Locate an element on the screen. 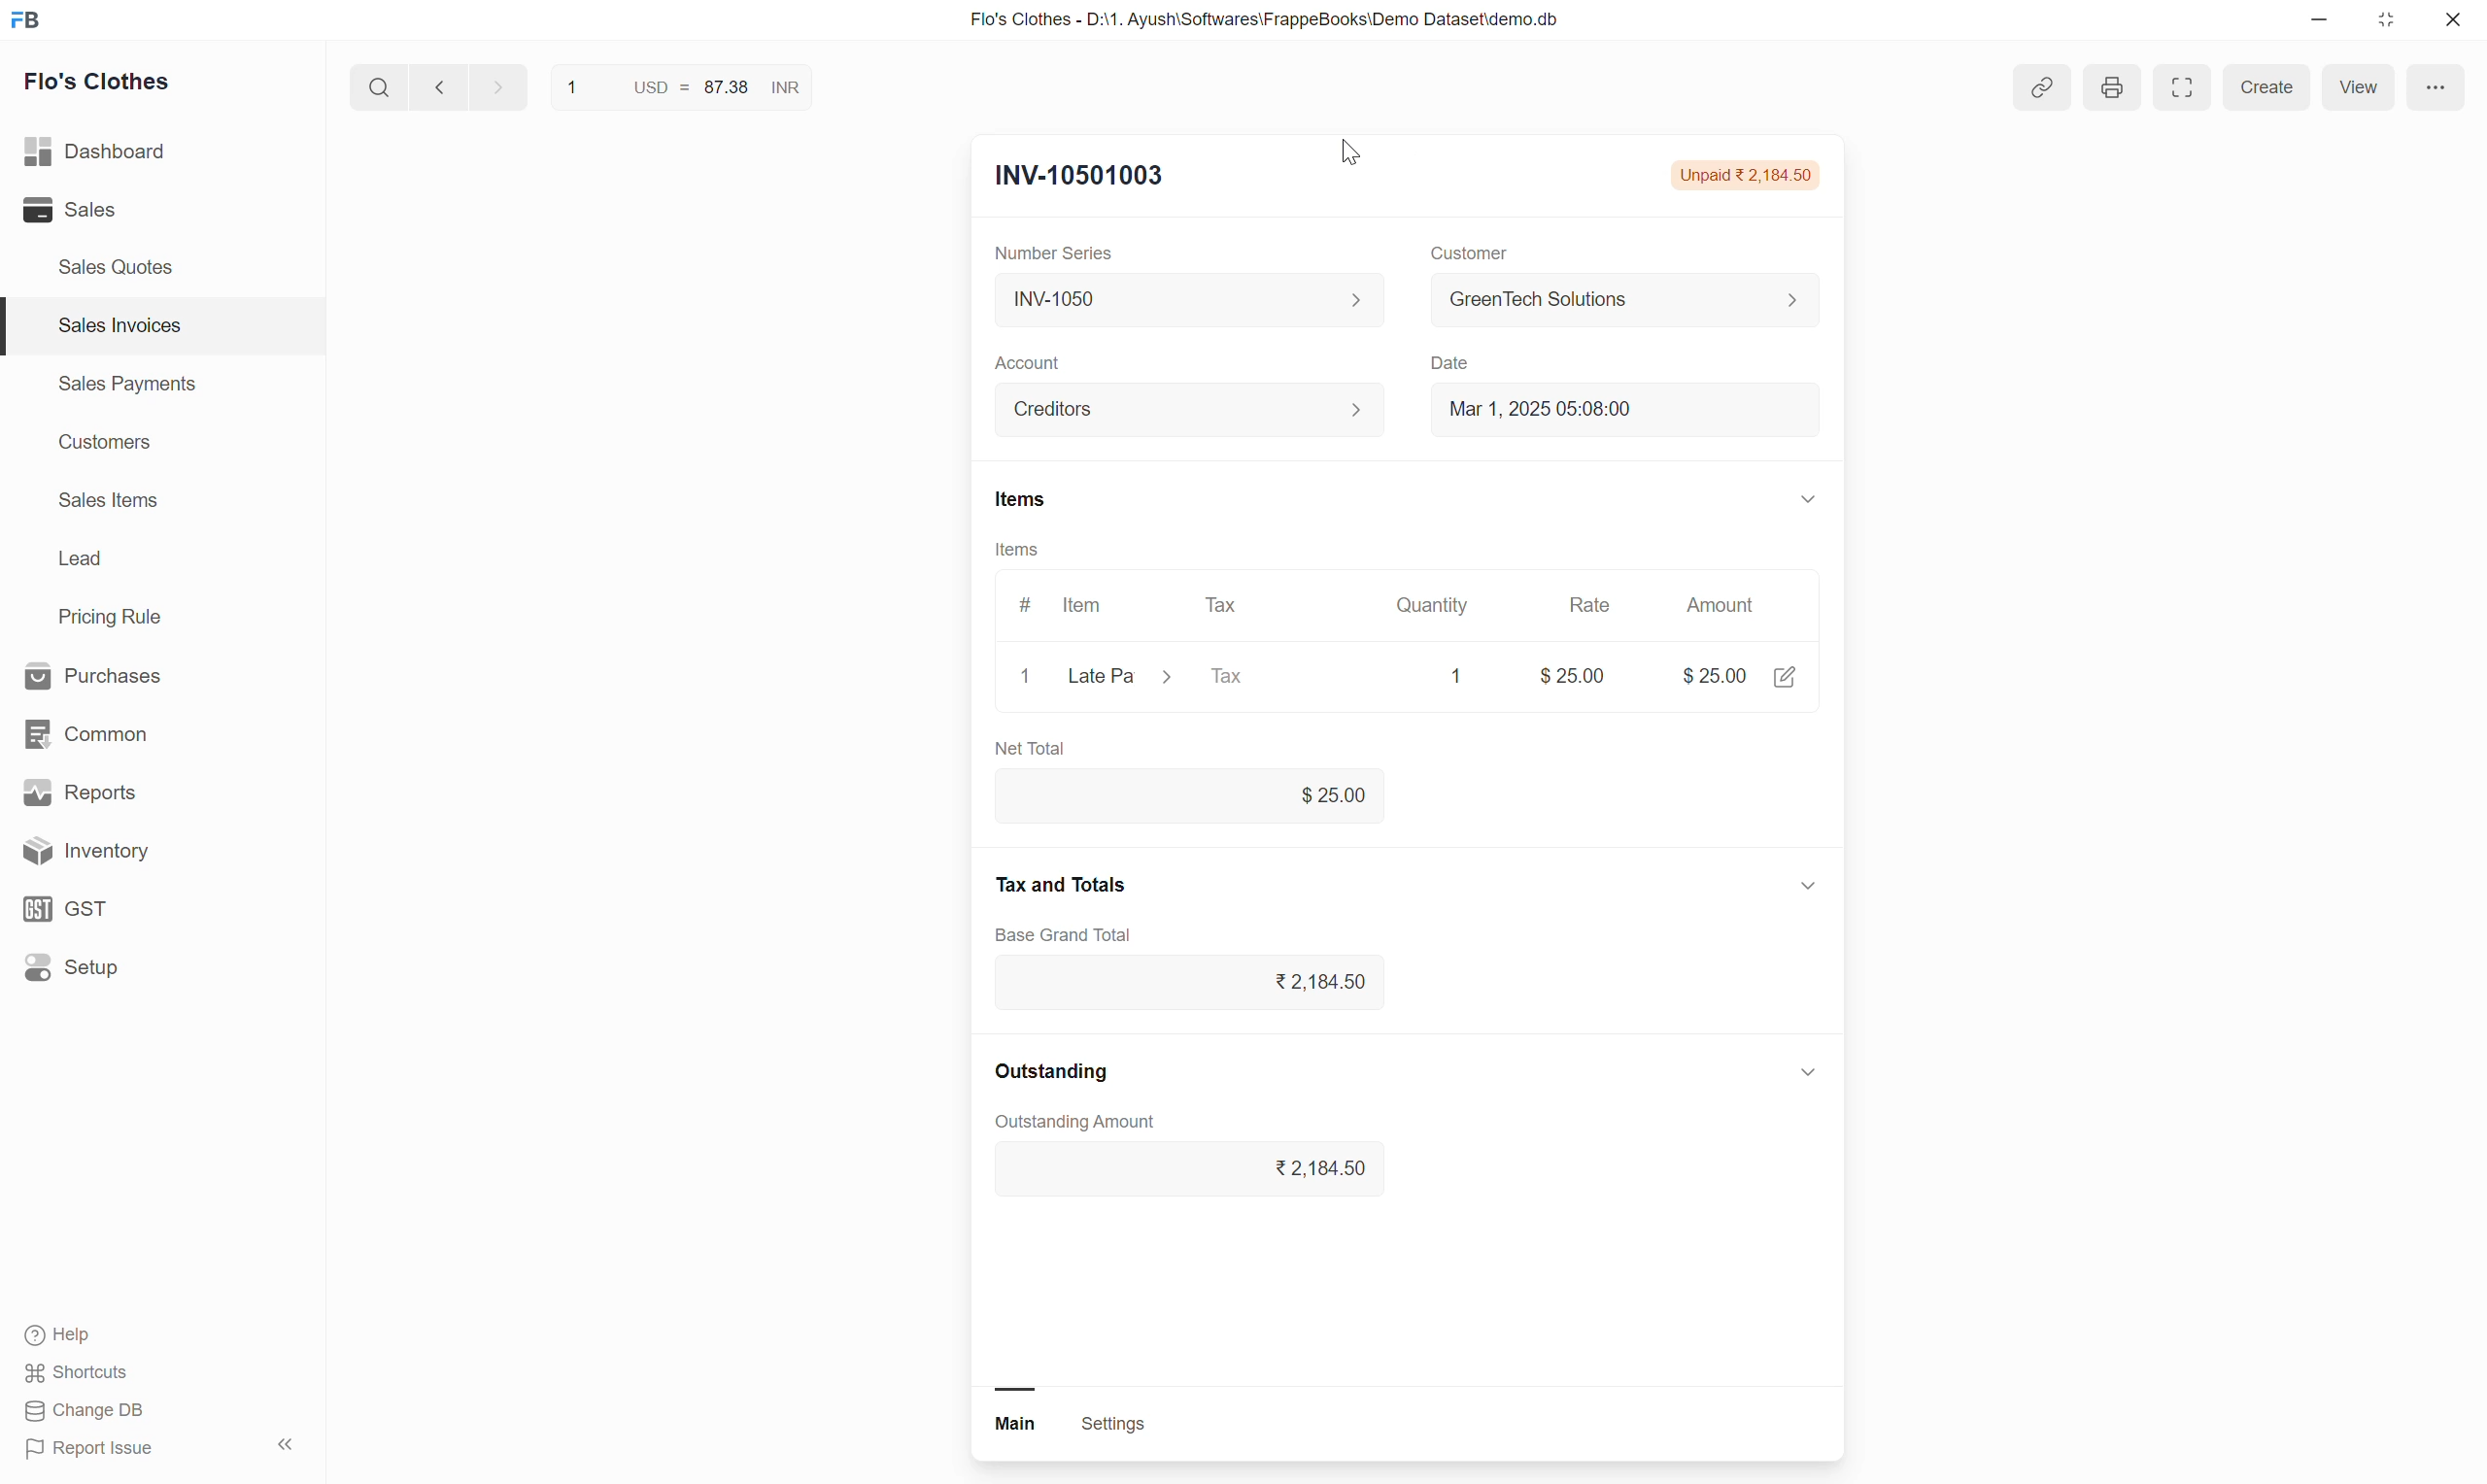 Image resolution: width=2487 pixels, height=1484 pixels. Outstanding Amount is located at coordinates (1084, 1120).